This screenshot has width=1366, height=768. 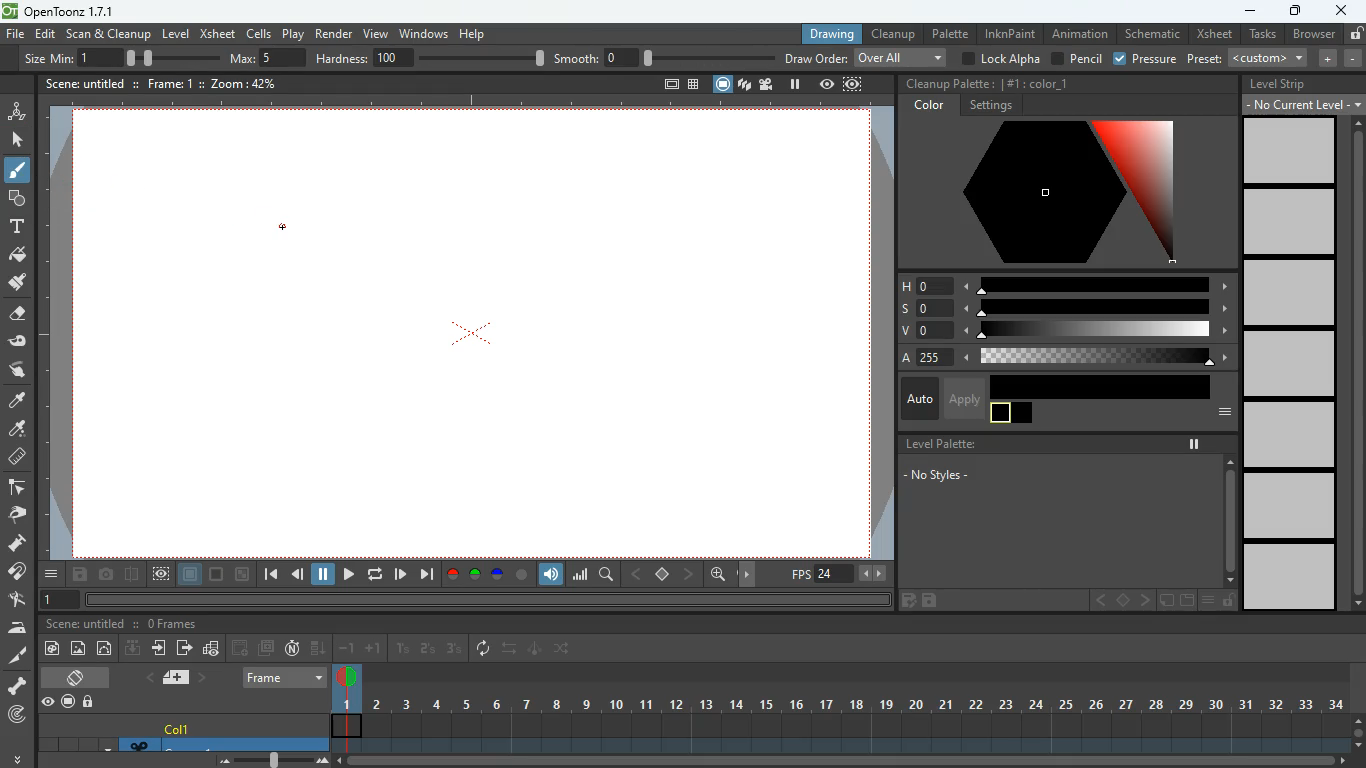 I want to click on frame, so click(x=854, y=84).